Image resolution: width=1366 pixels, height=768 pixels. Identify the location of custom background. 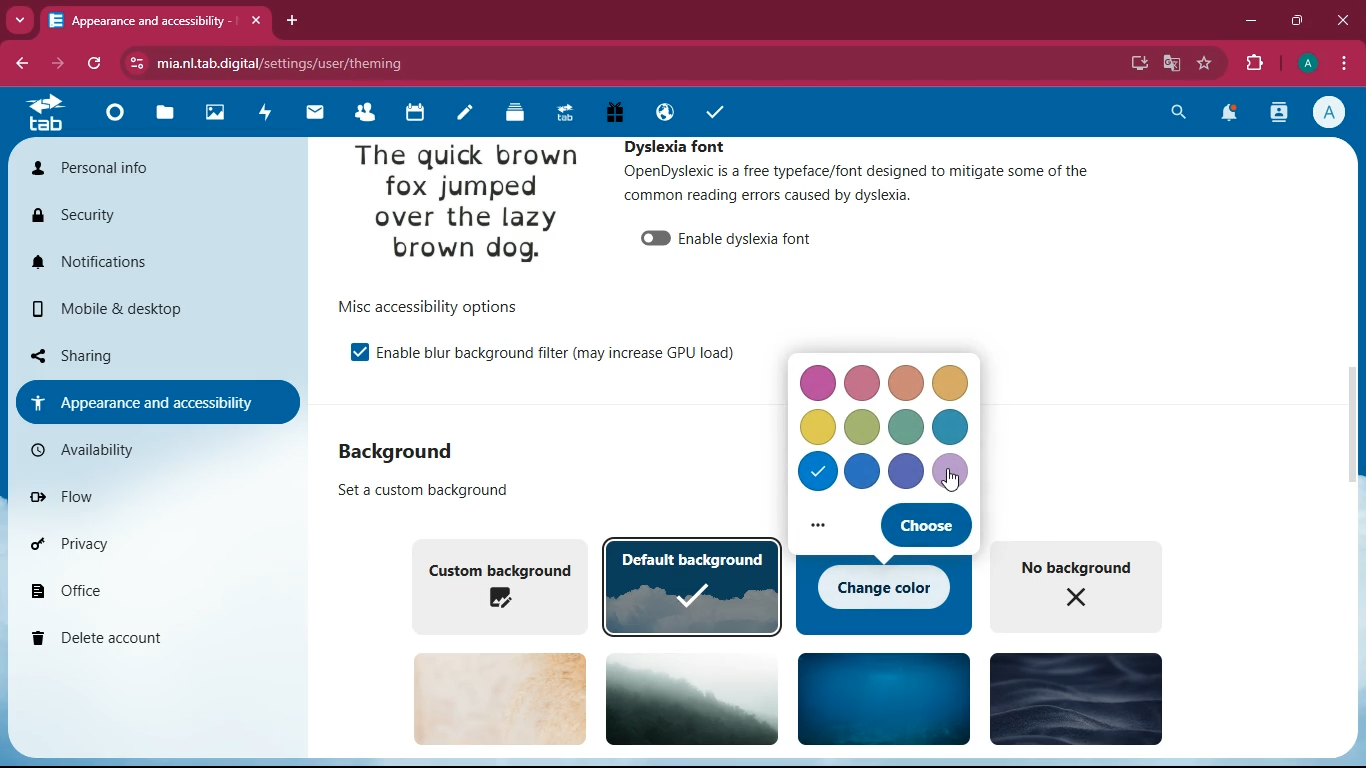
(497, 584).